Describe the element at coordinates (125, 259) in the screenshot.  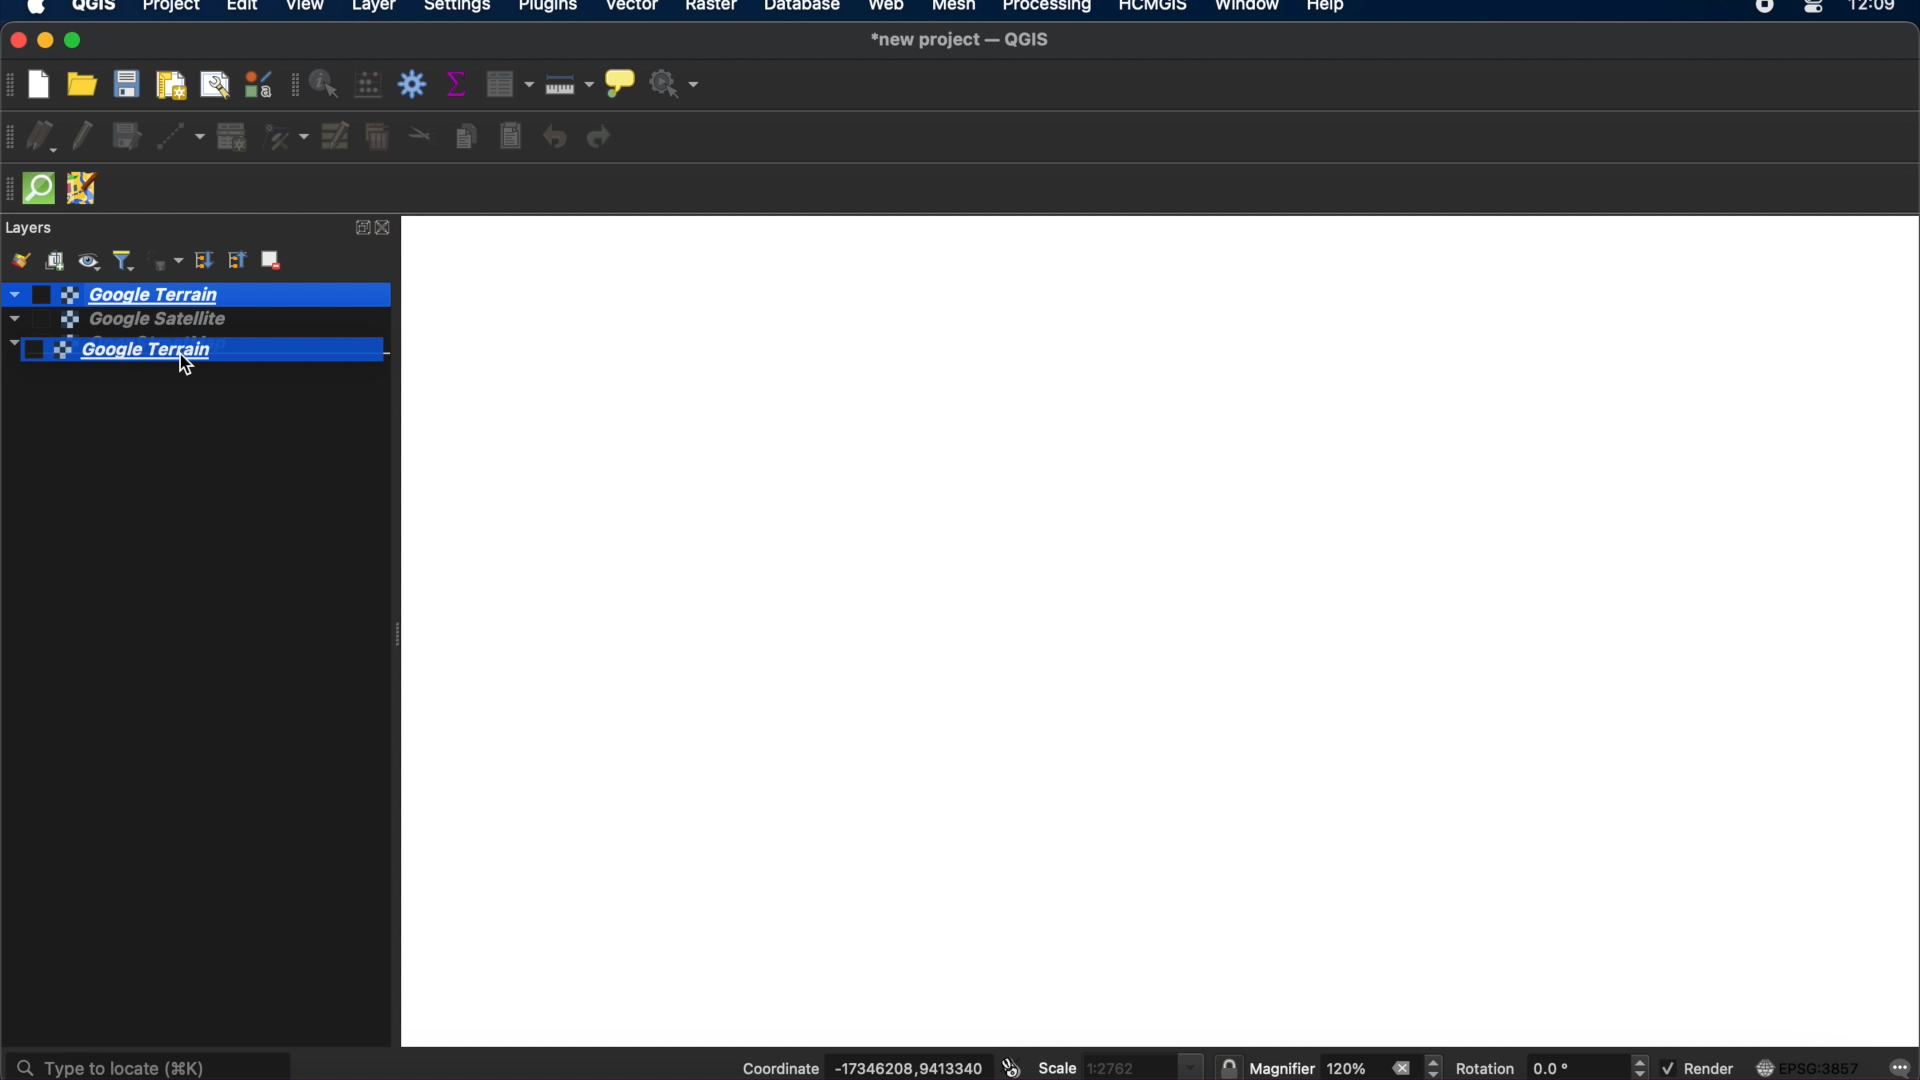
I see `filter legend` at that location.